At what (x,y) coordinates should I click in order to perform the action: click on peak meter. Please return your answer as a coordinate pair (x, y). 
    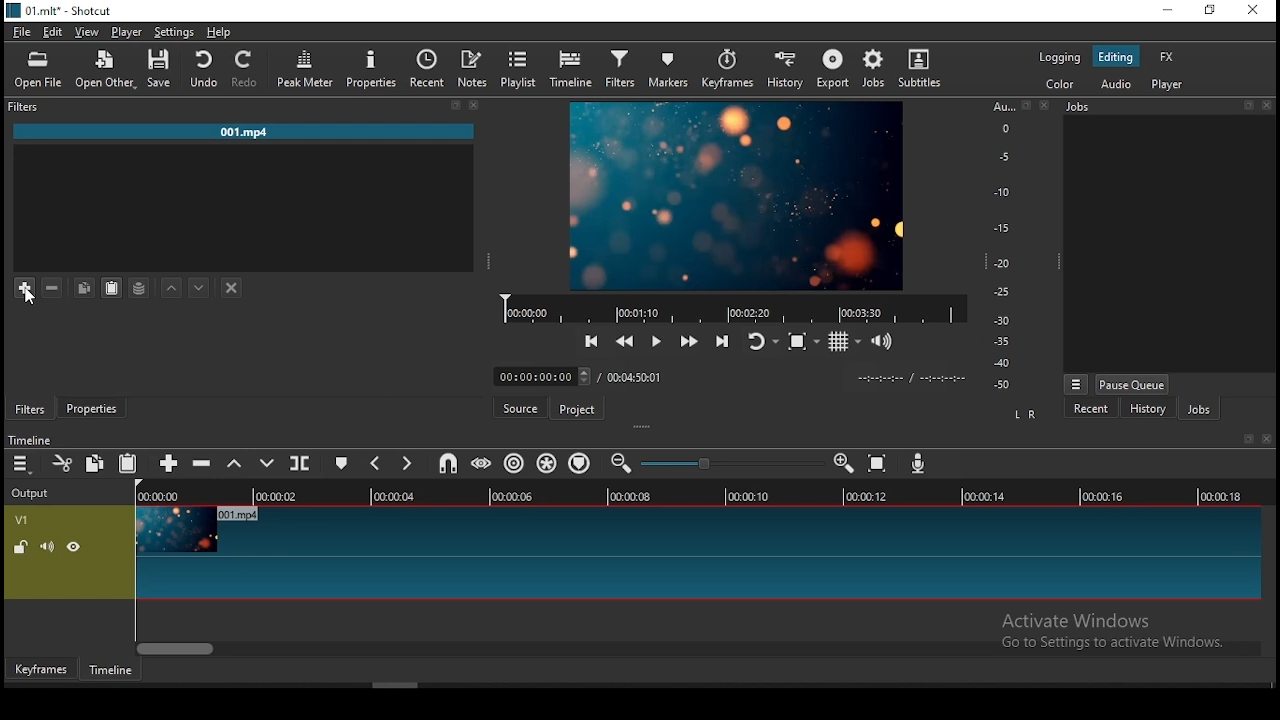
    Looking at the image, I should click on (307, 68).